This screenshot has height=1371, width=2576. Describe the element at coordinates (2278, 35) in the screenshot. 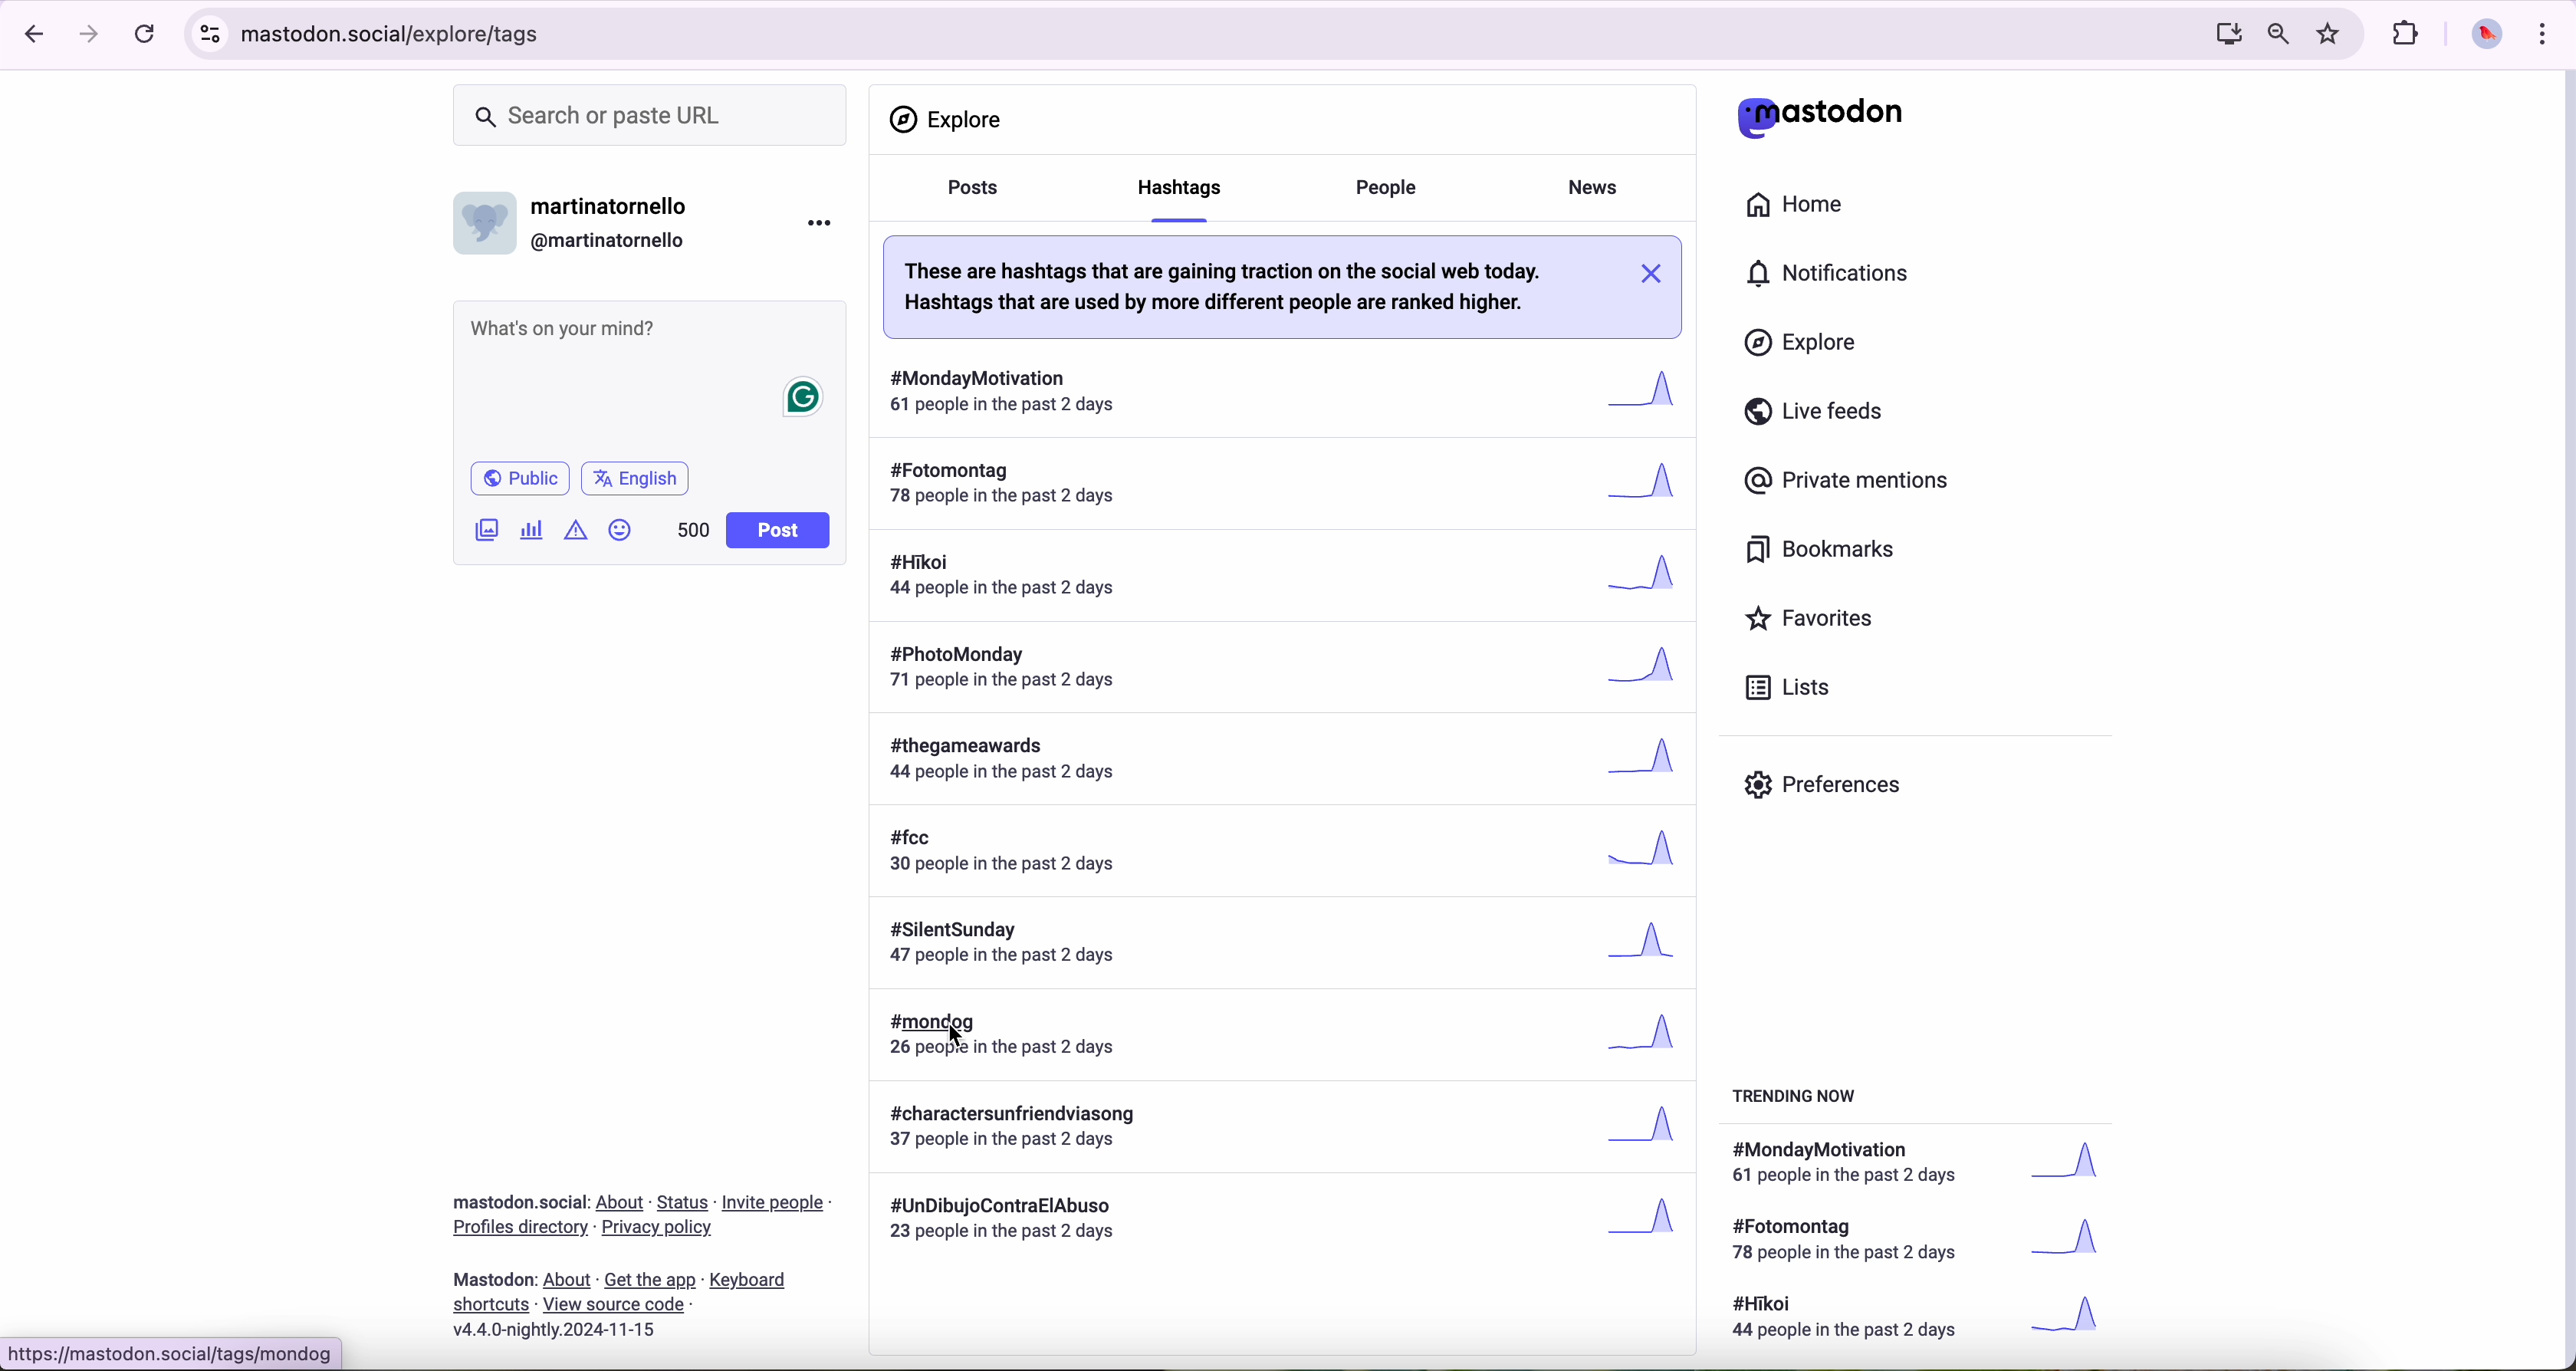

I see `zoom` at that location.